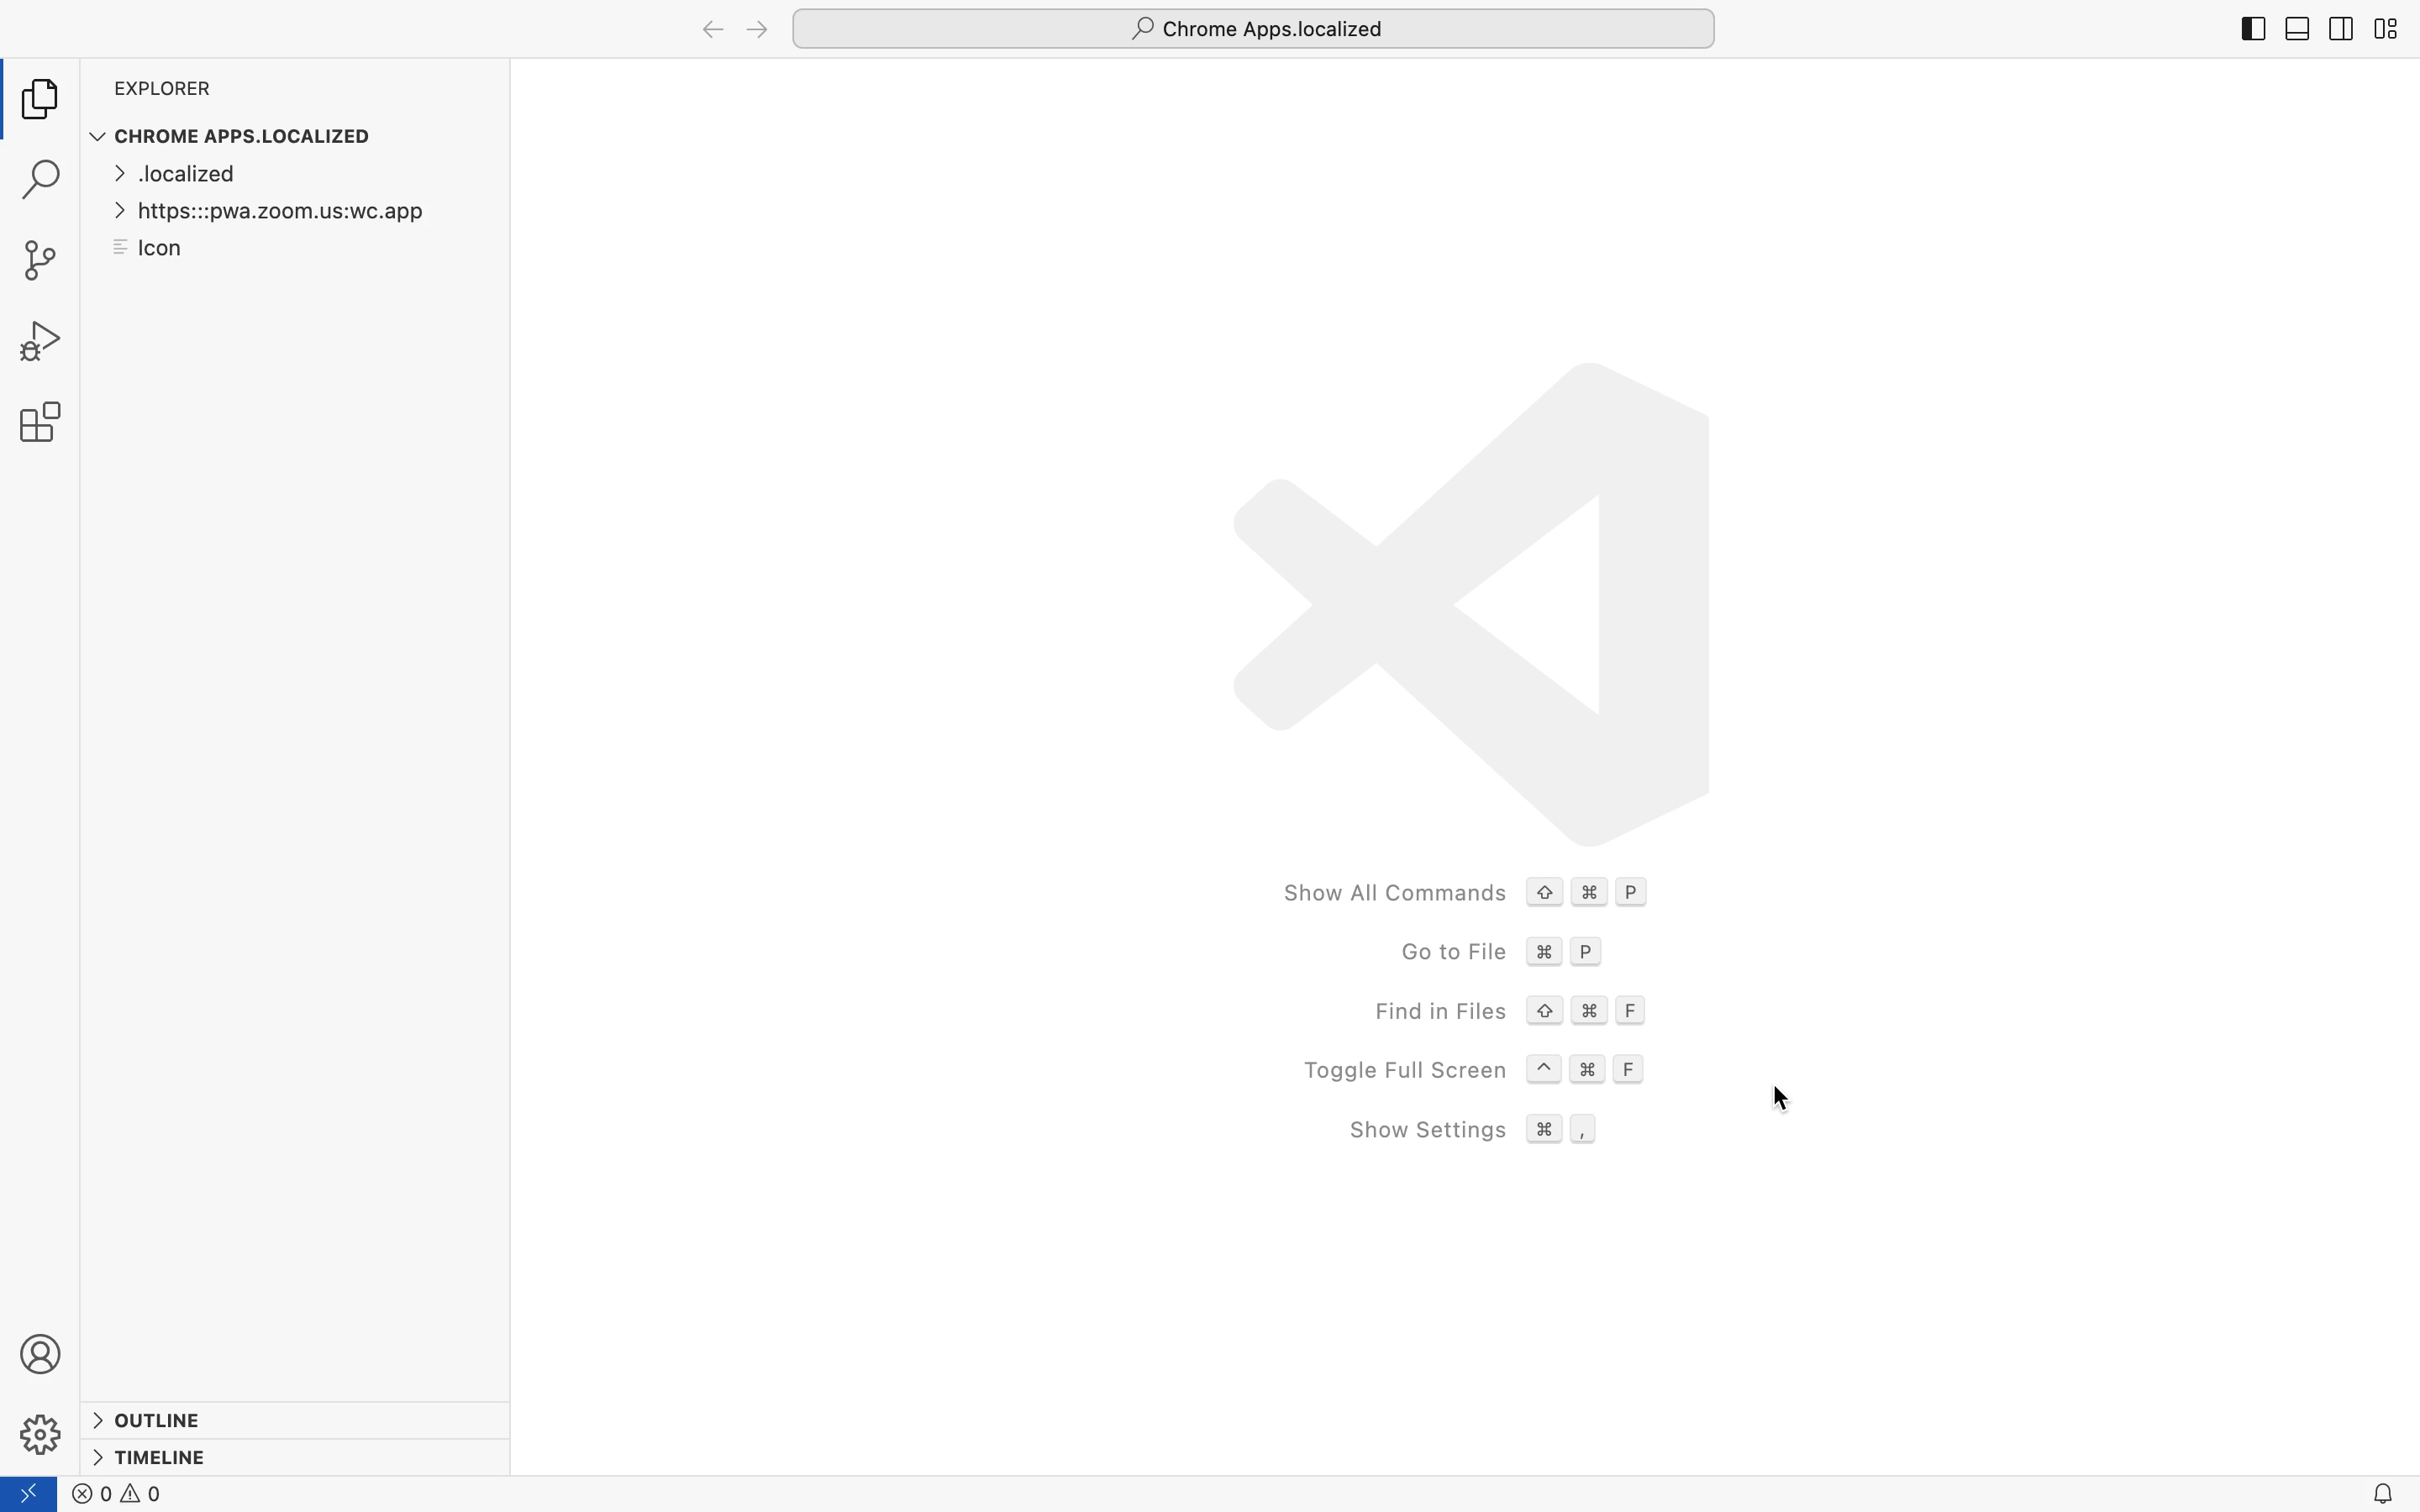 The image size is (2420, 1512). What do you see at coordinates (158, 1458) in the screenshot?
I see `timeline` at bounding box center [158, 1458].